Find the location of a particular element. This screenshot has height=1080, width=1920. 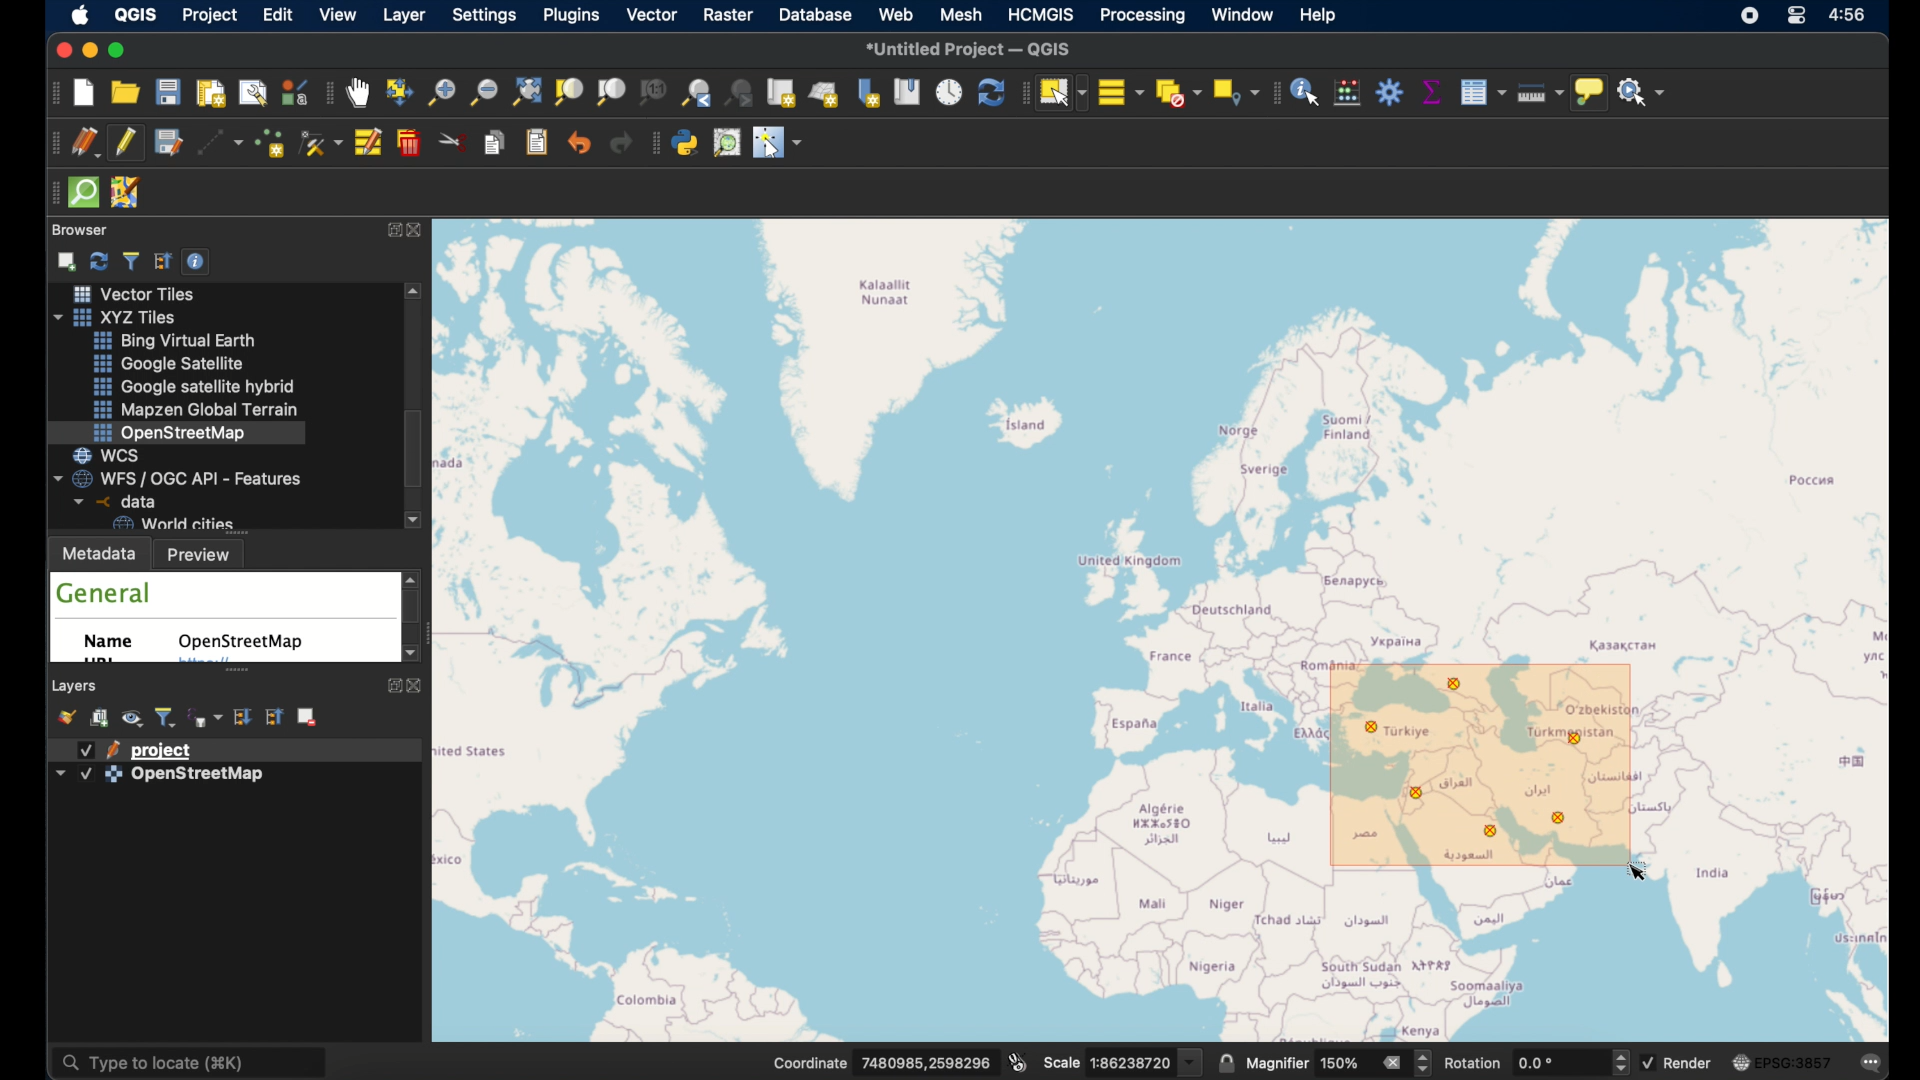

checkbox is located at coordinates (1648, 1063).